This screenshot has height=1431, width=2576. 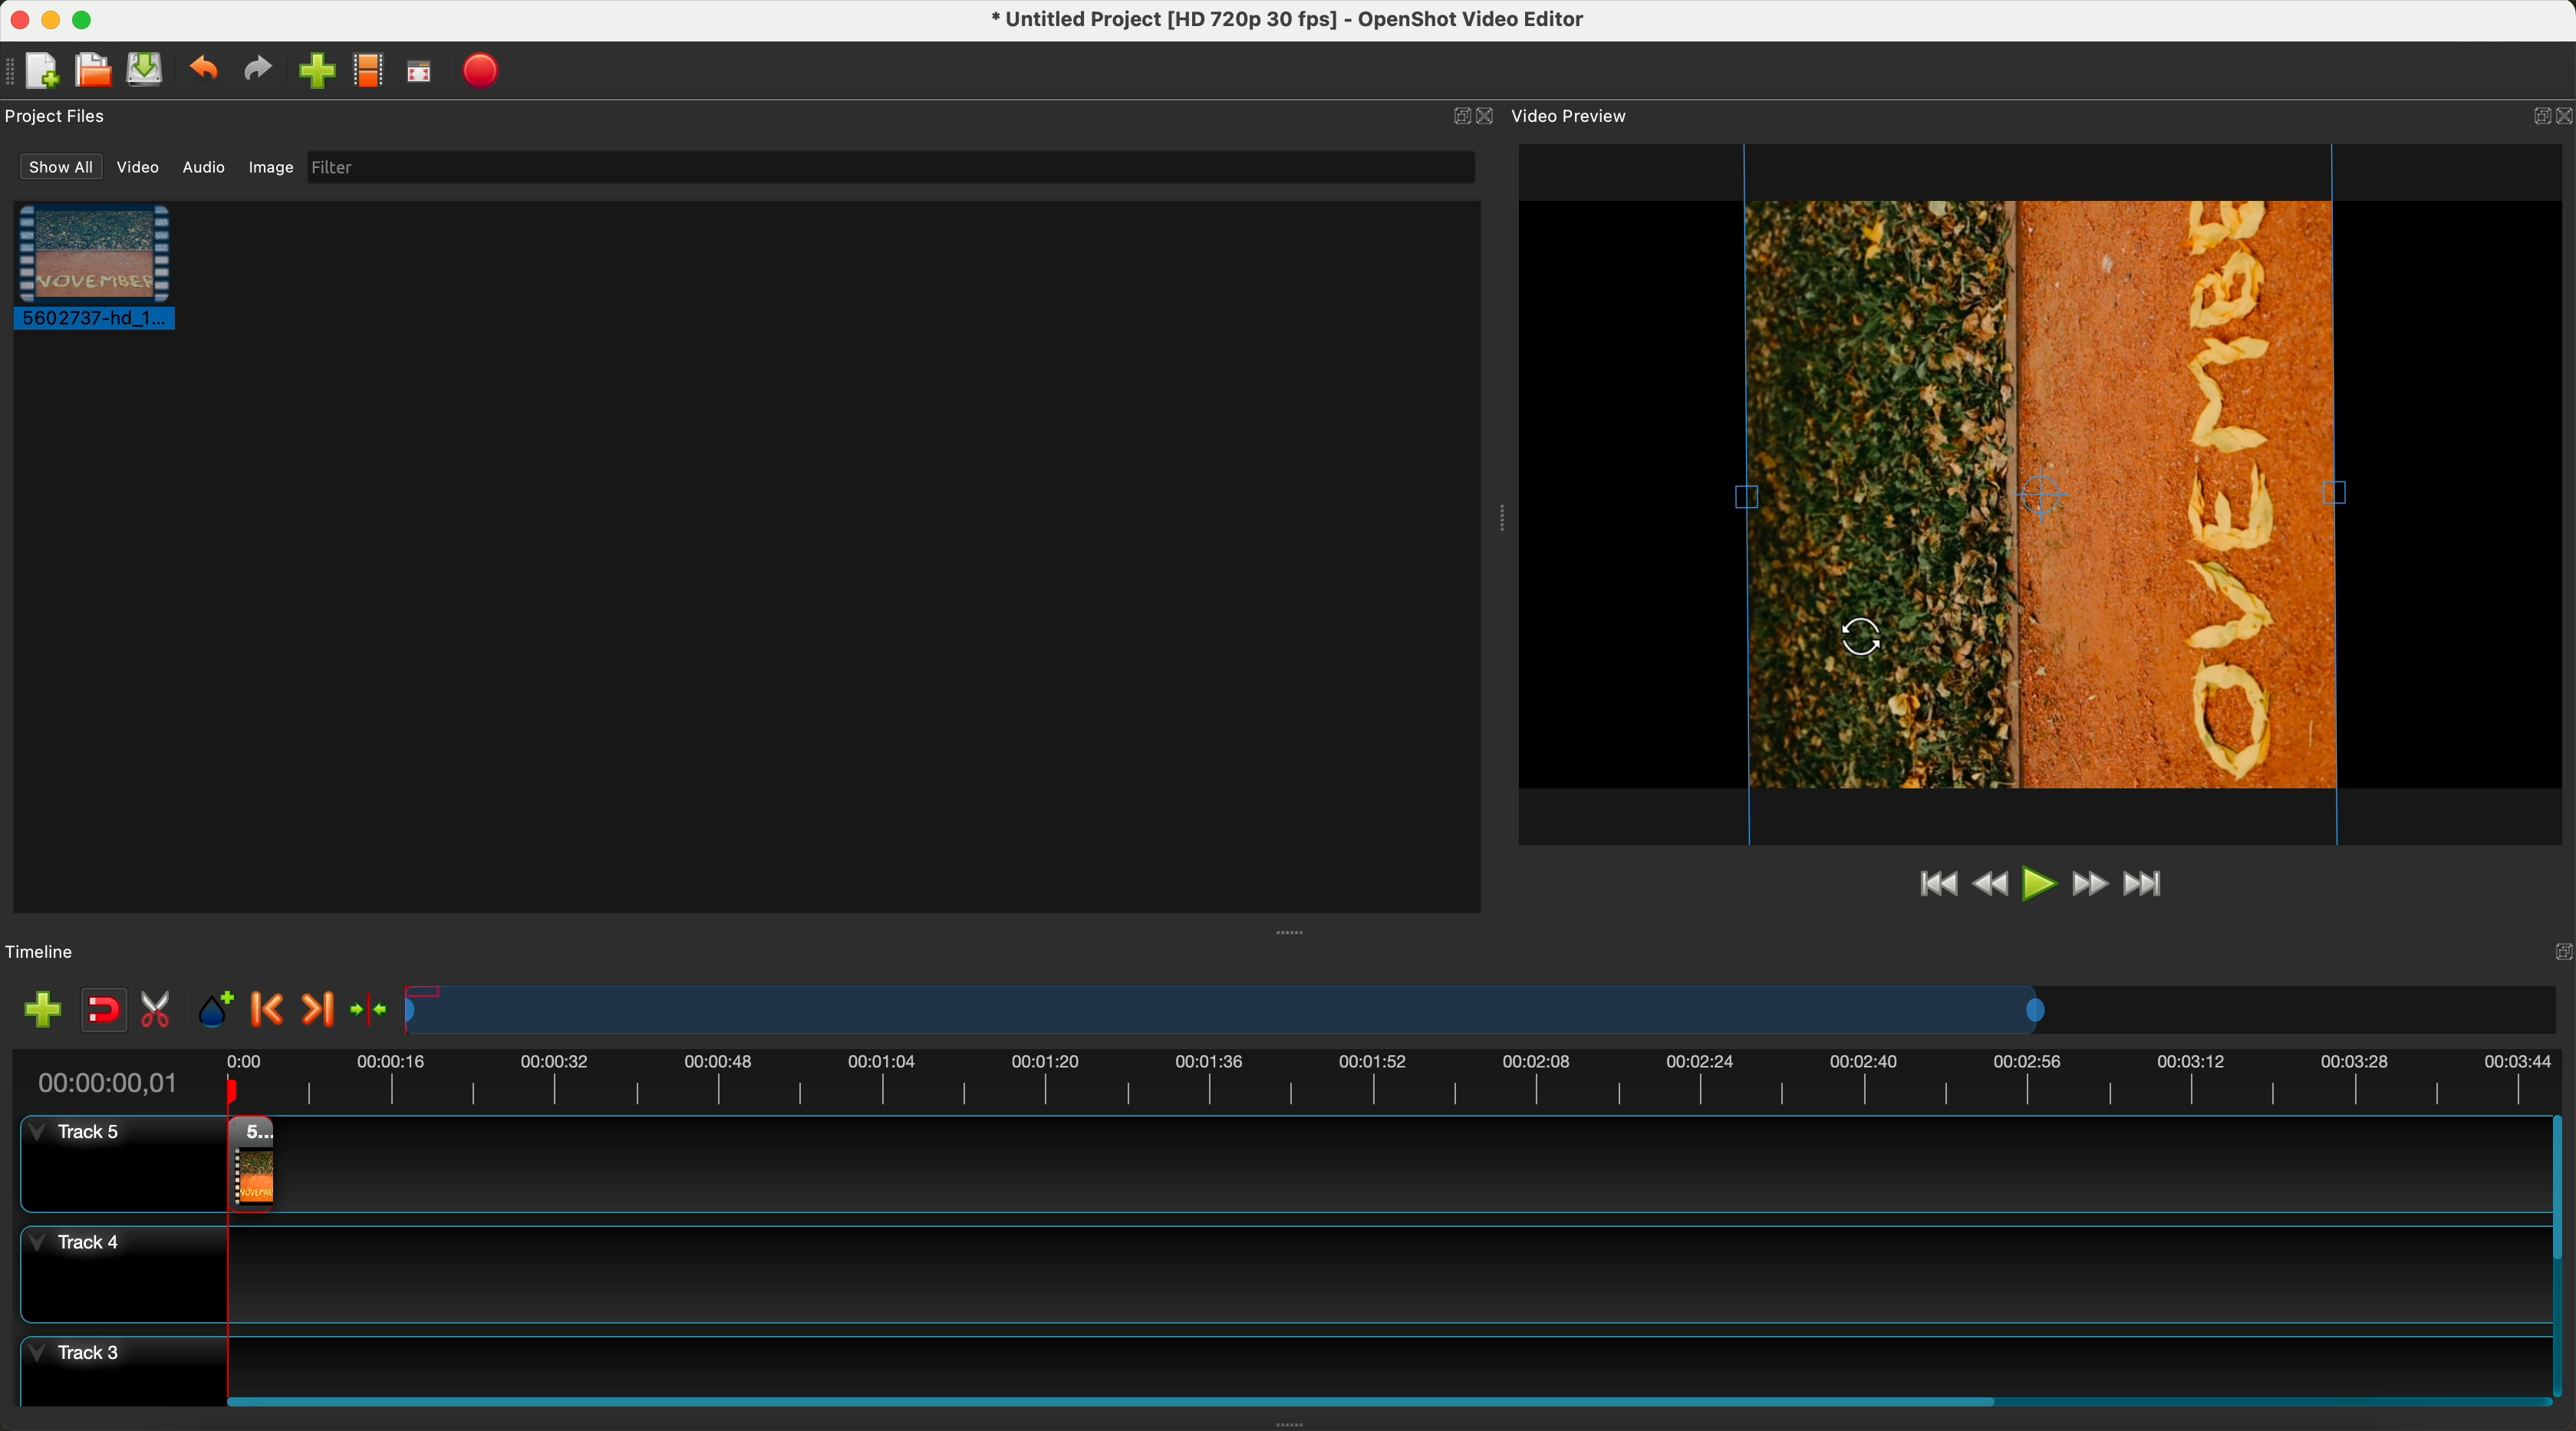 What do you see at coordinates (42, 953) in the screenshot?
I see `timeline` at bounding box center [42, 953].